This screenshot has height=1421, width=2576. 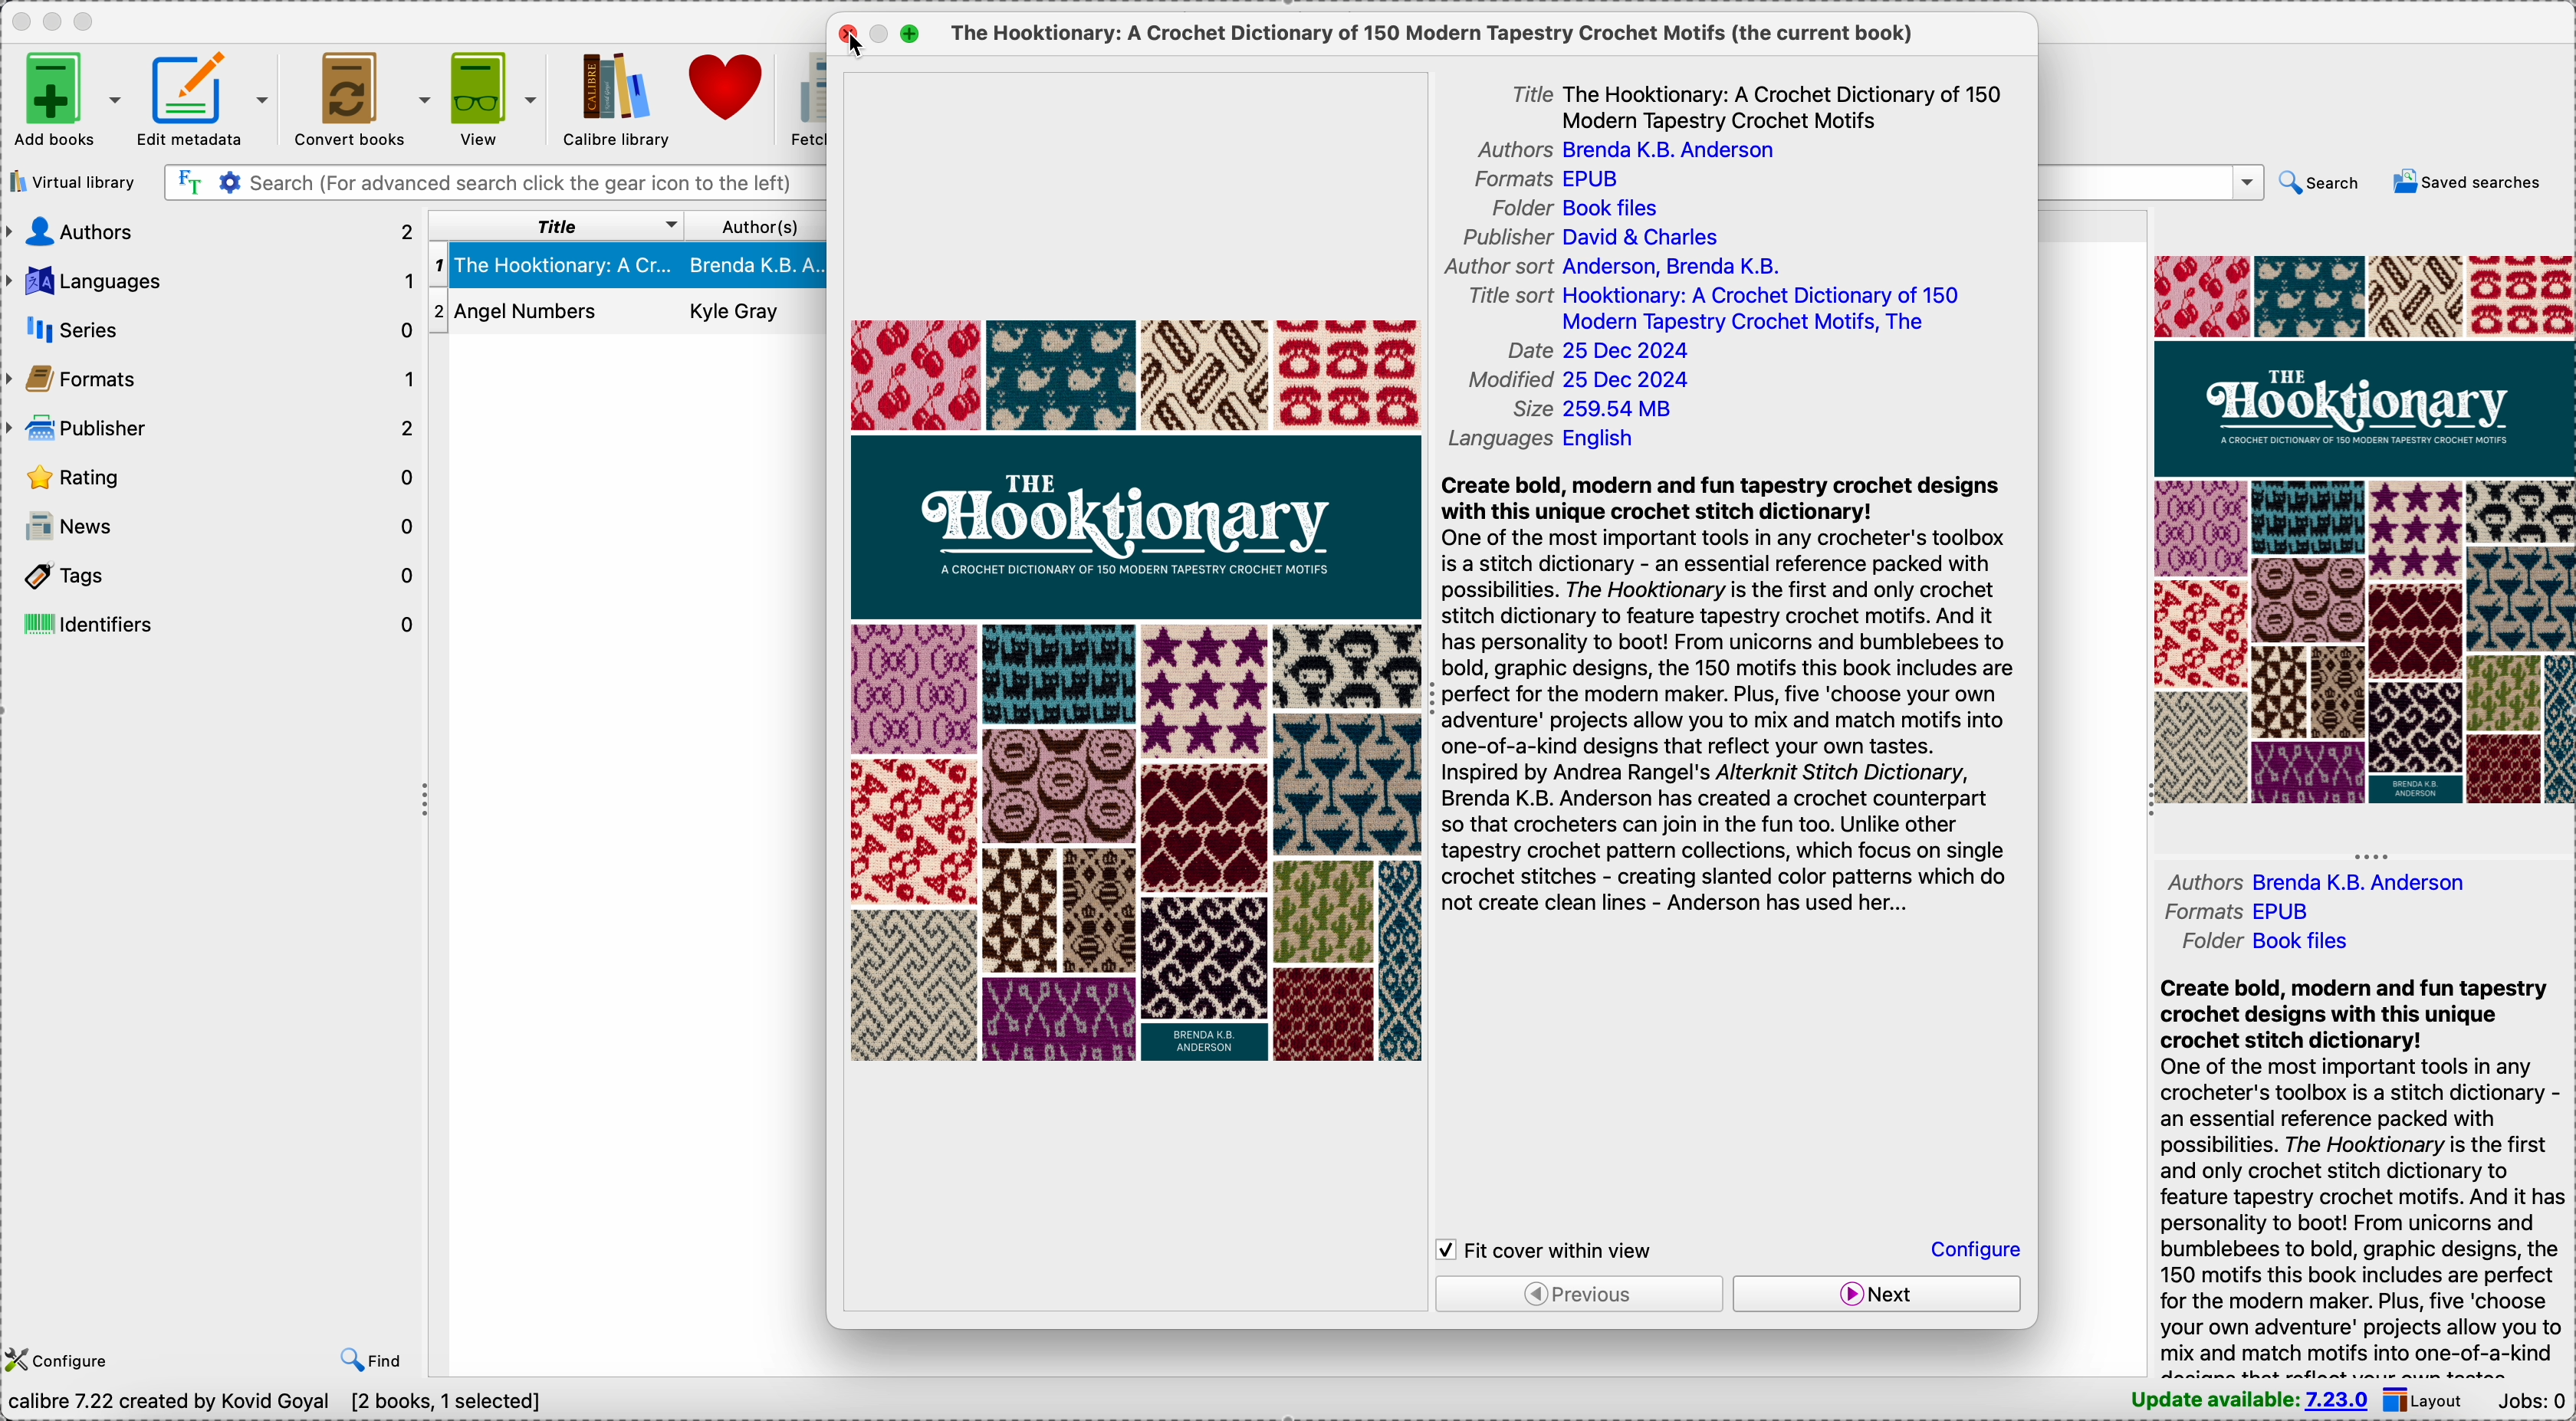 I want to click on book cover preview, so click(x=1130, y=689).